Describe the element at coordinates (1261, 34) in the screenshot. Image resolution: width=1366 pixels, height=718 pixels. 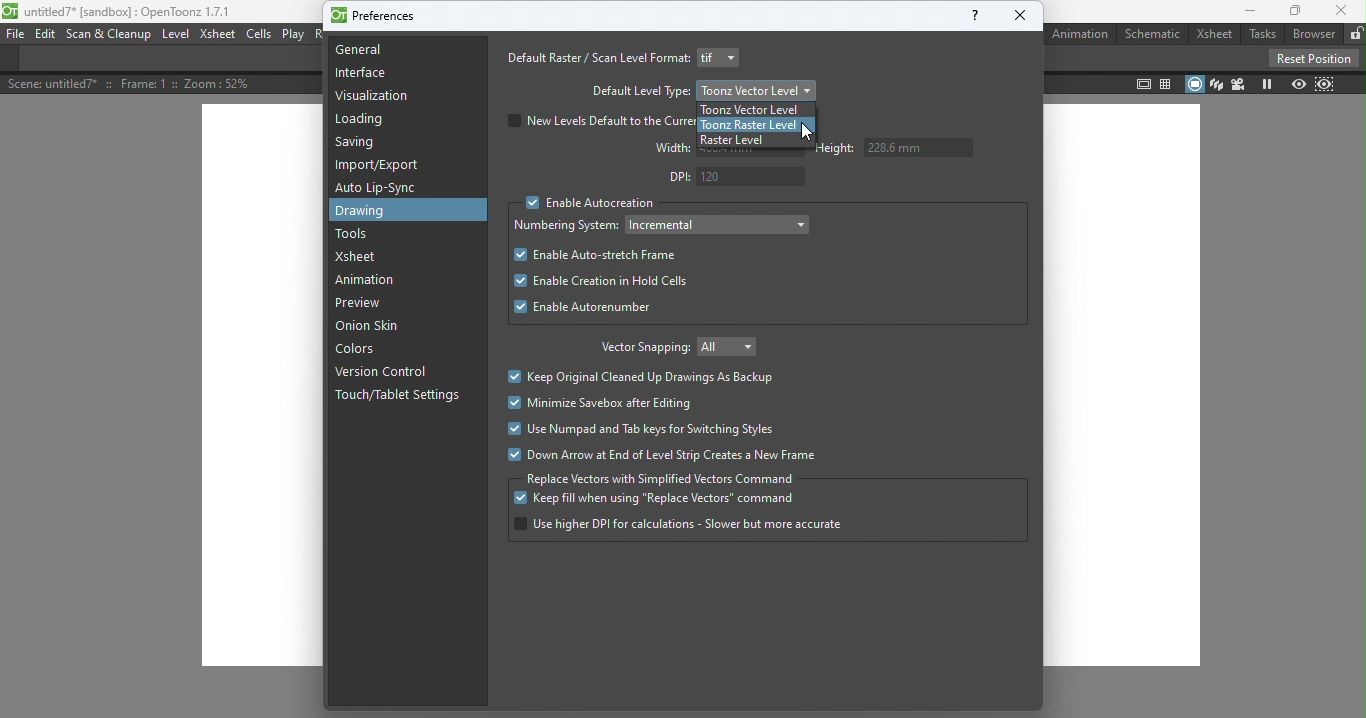
I see `Tasks` at that location.